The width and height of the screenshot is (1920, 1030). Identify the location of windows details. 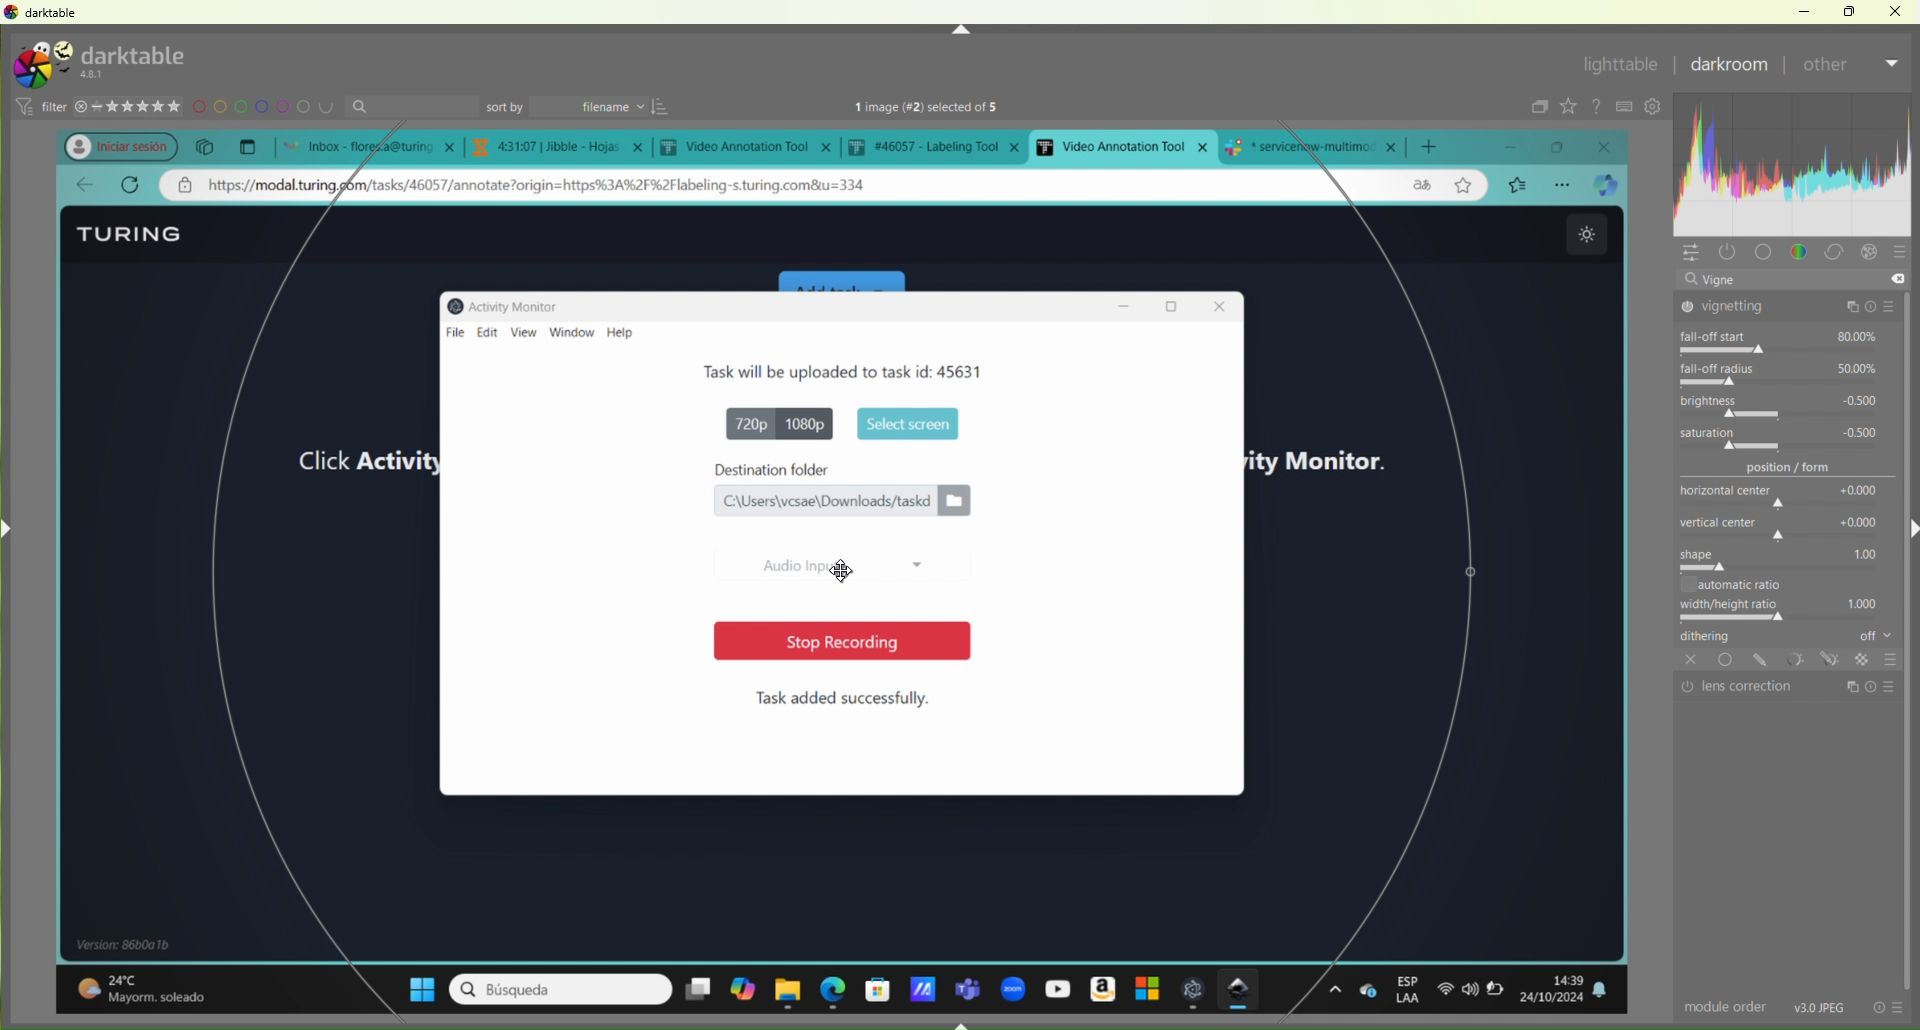
(133, 944).